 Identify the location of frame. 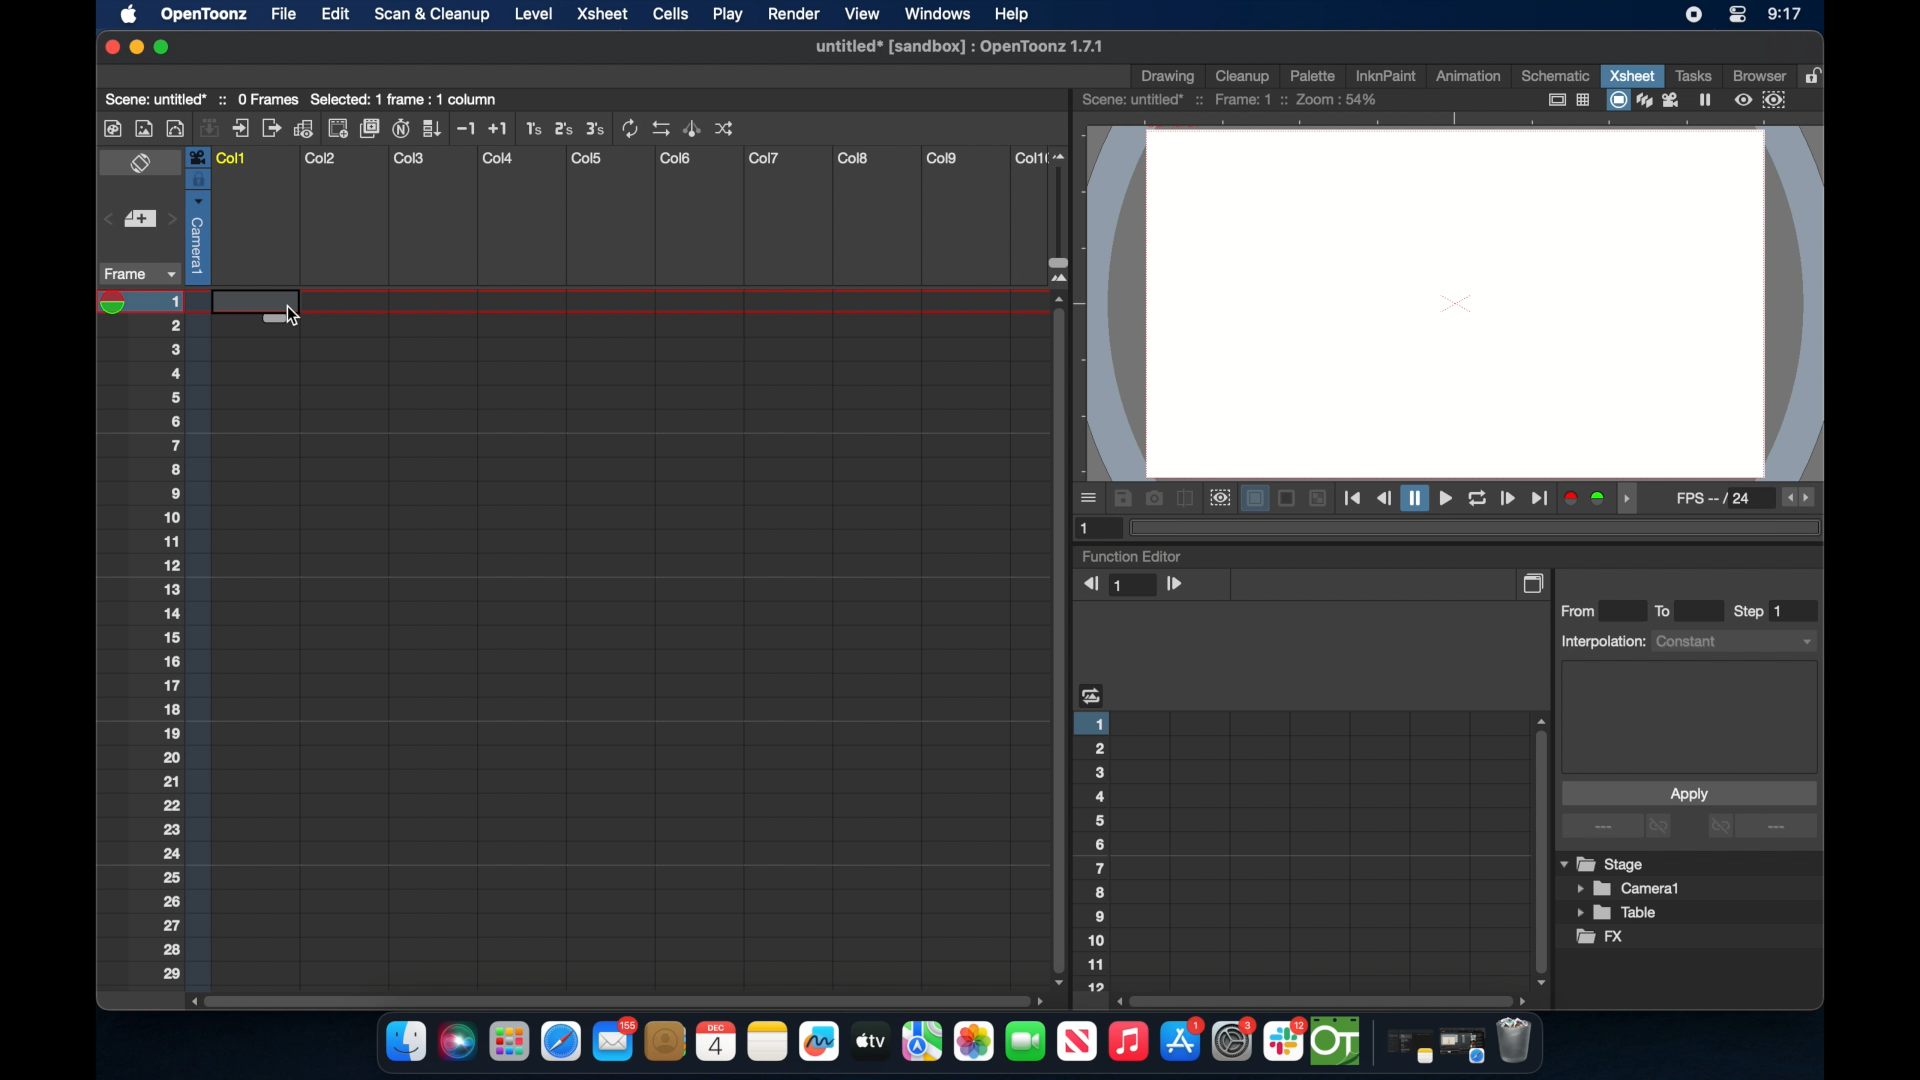
(136, 274).